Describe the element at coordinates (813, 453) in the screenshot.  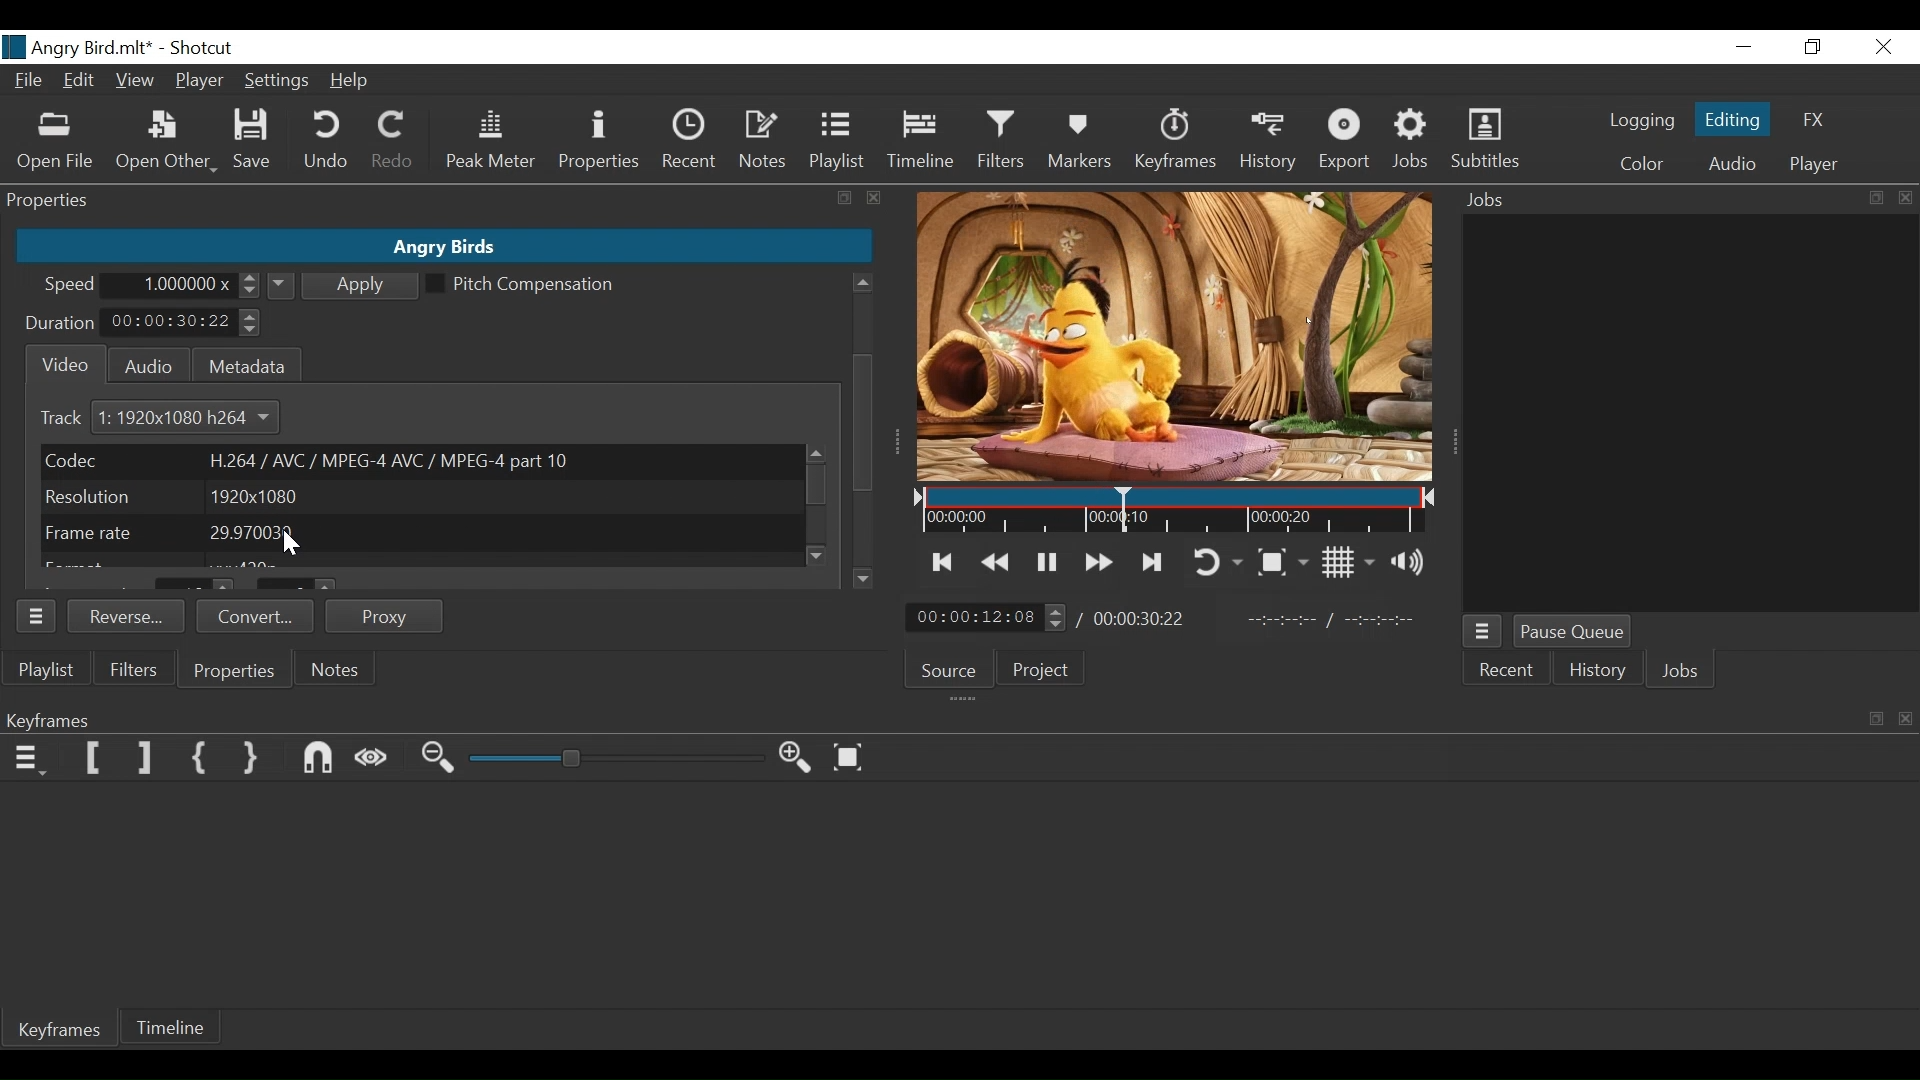
I see `Scroll up` at that location.